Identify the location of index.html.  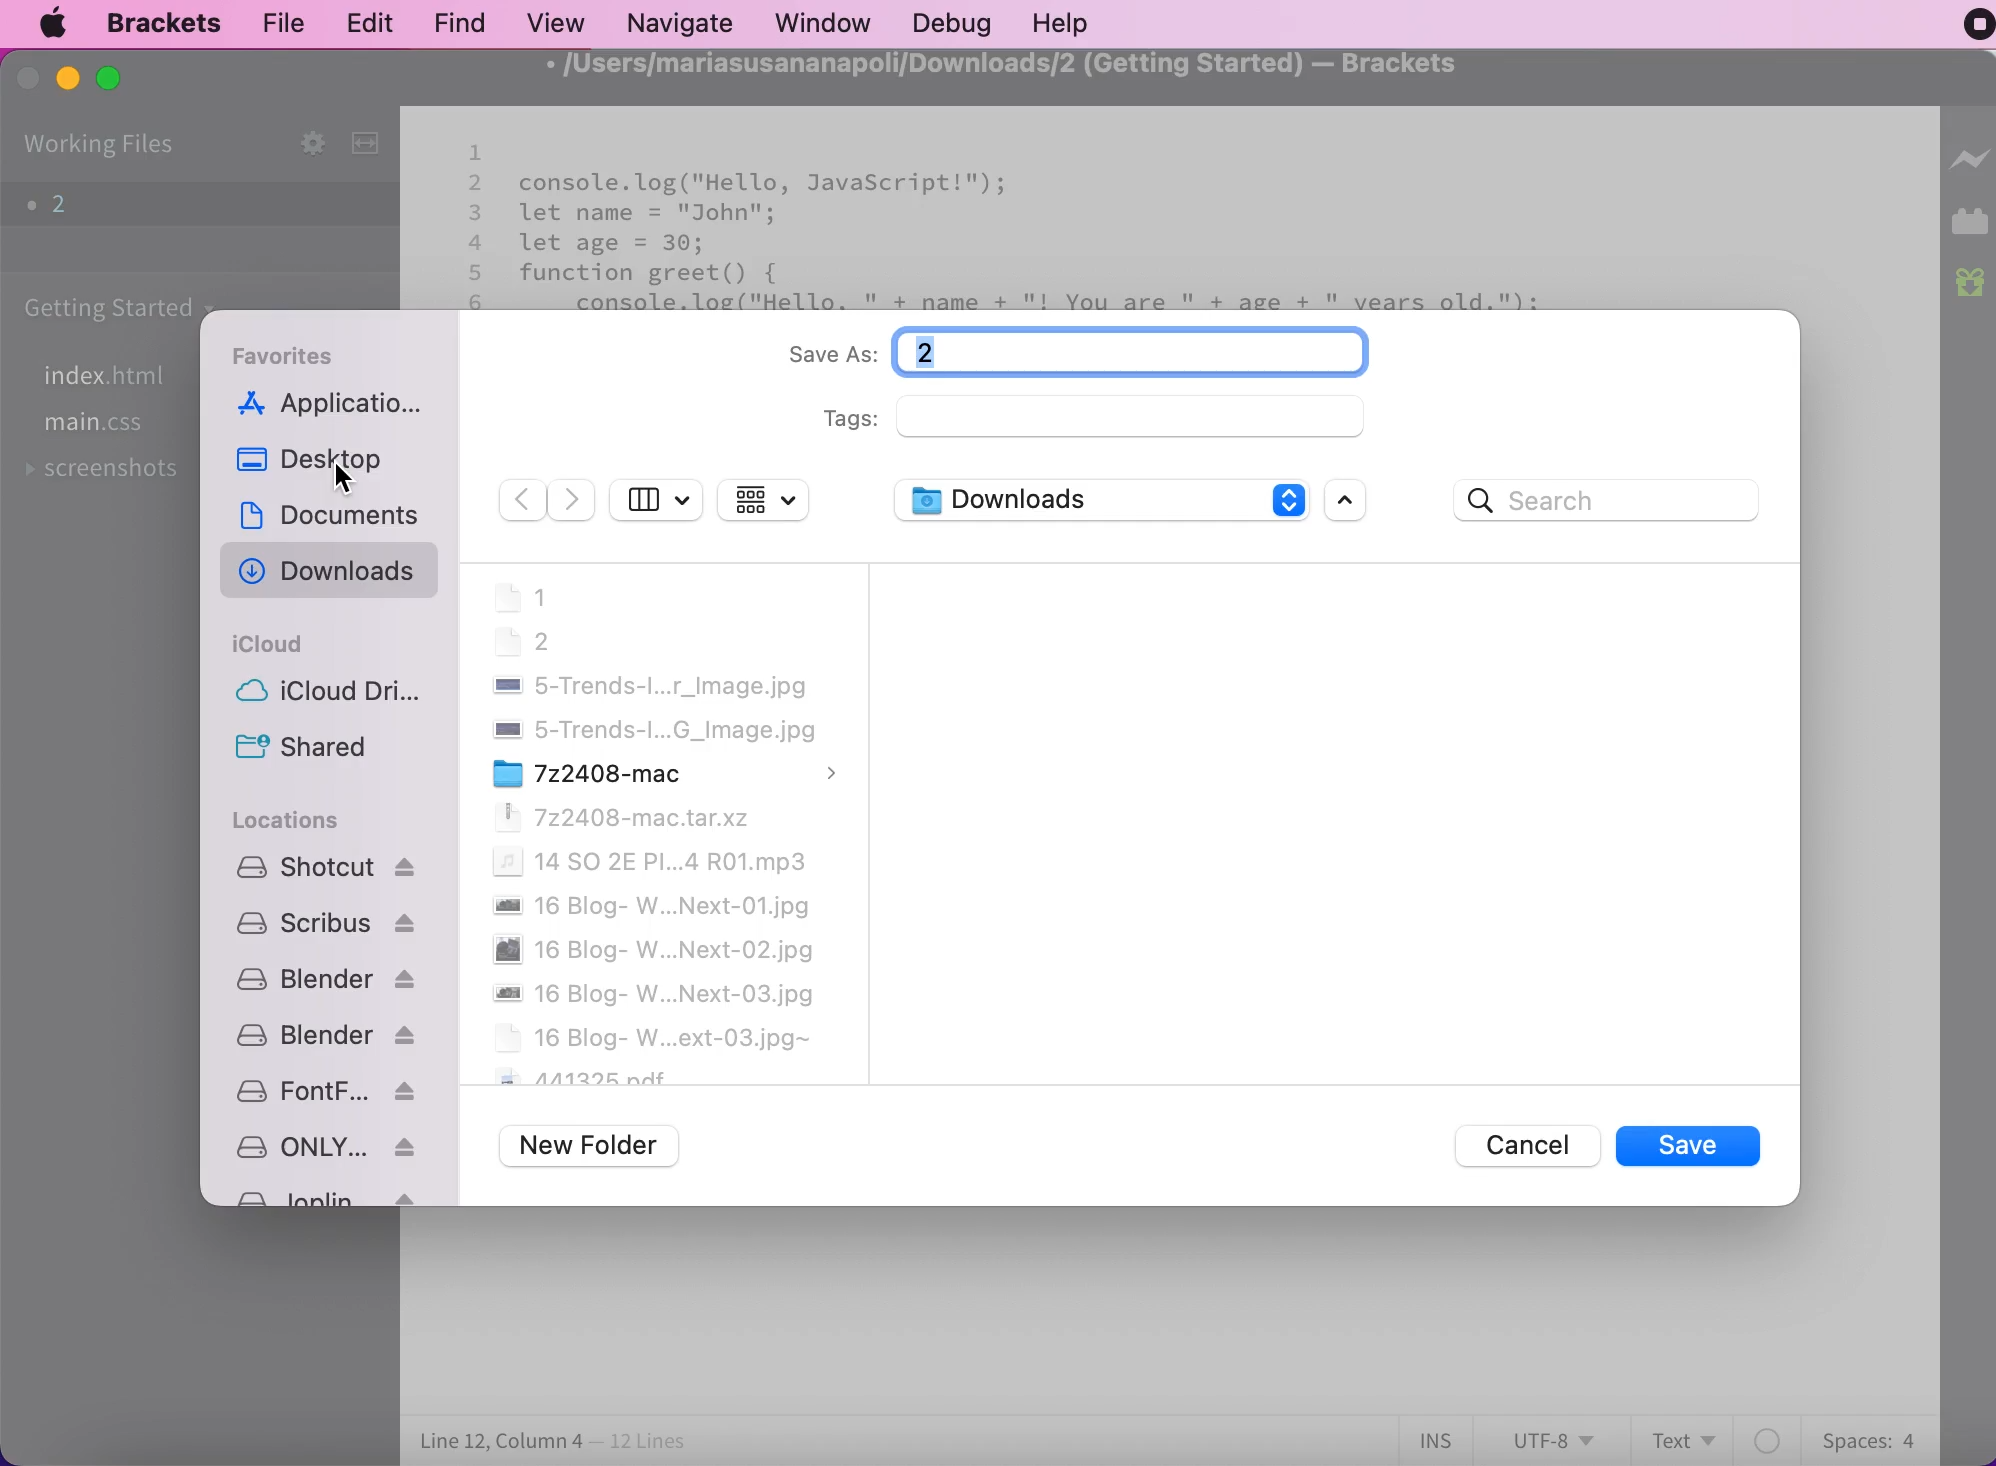
(115, 376).